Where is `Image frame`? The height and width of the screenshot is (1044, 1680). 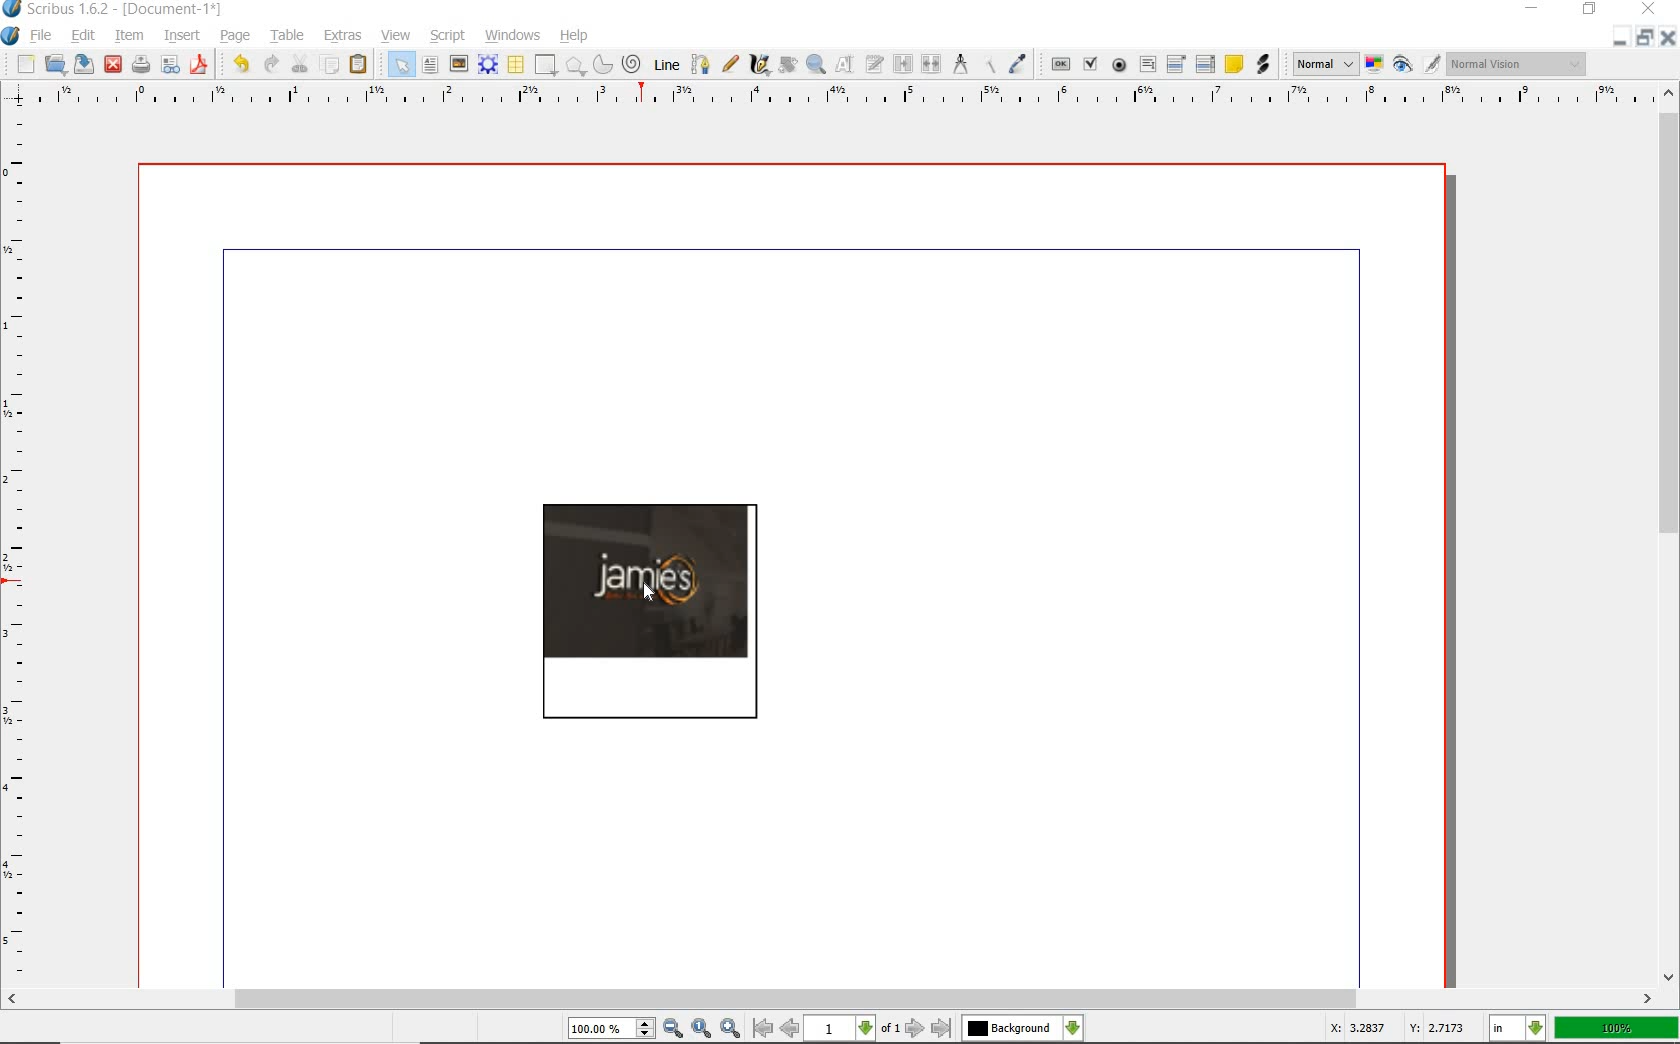 Image frame is located at coordinates (649, 610).